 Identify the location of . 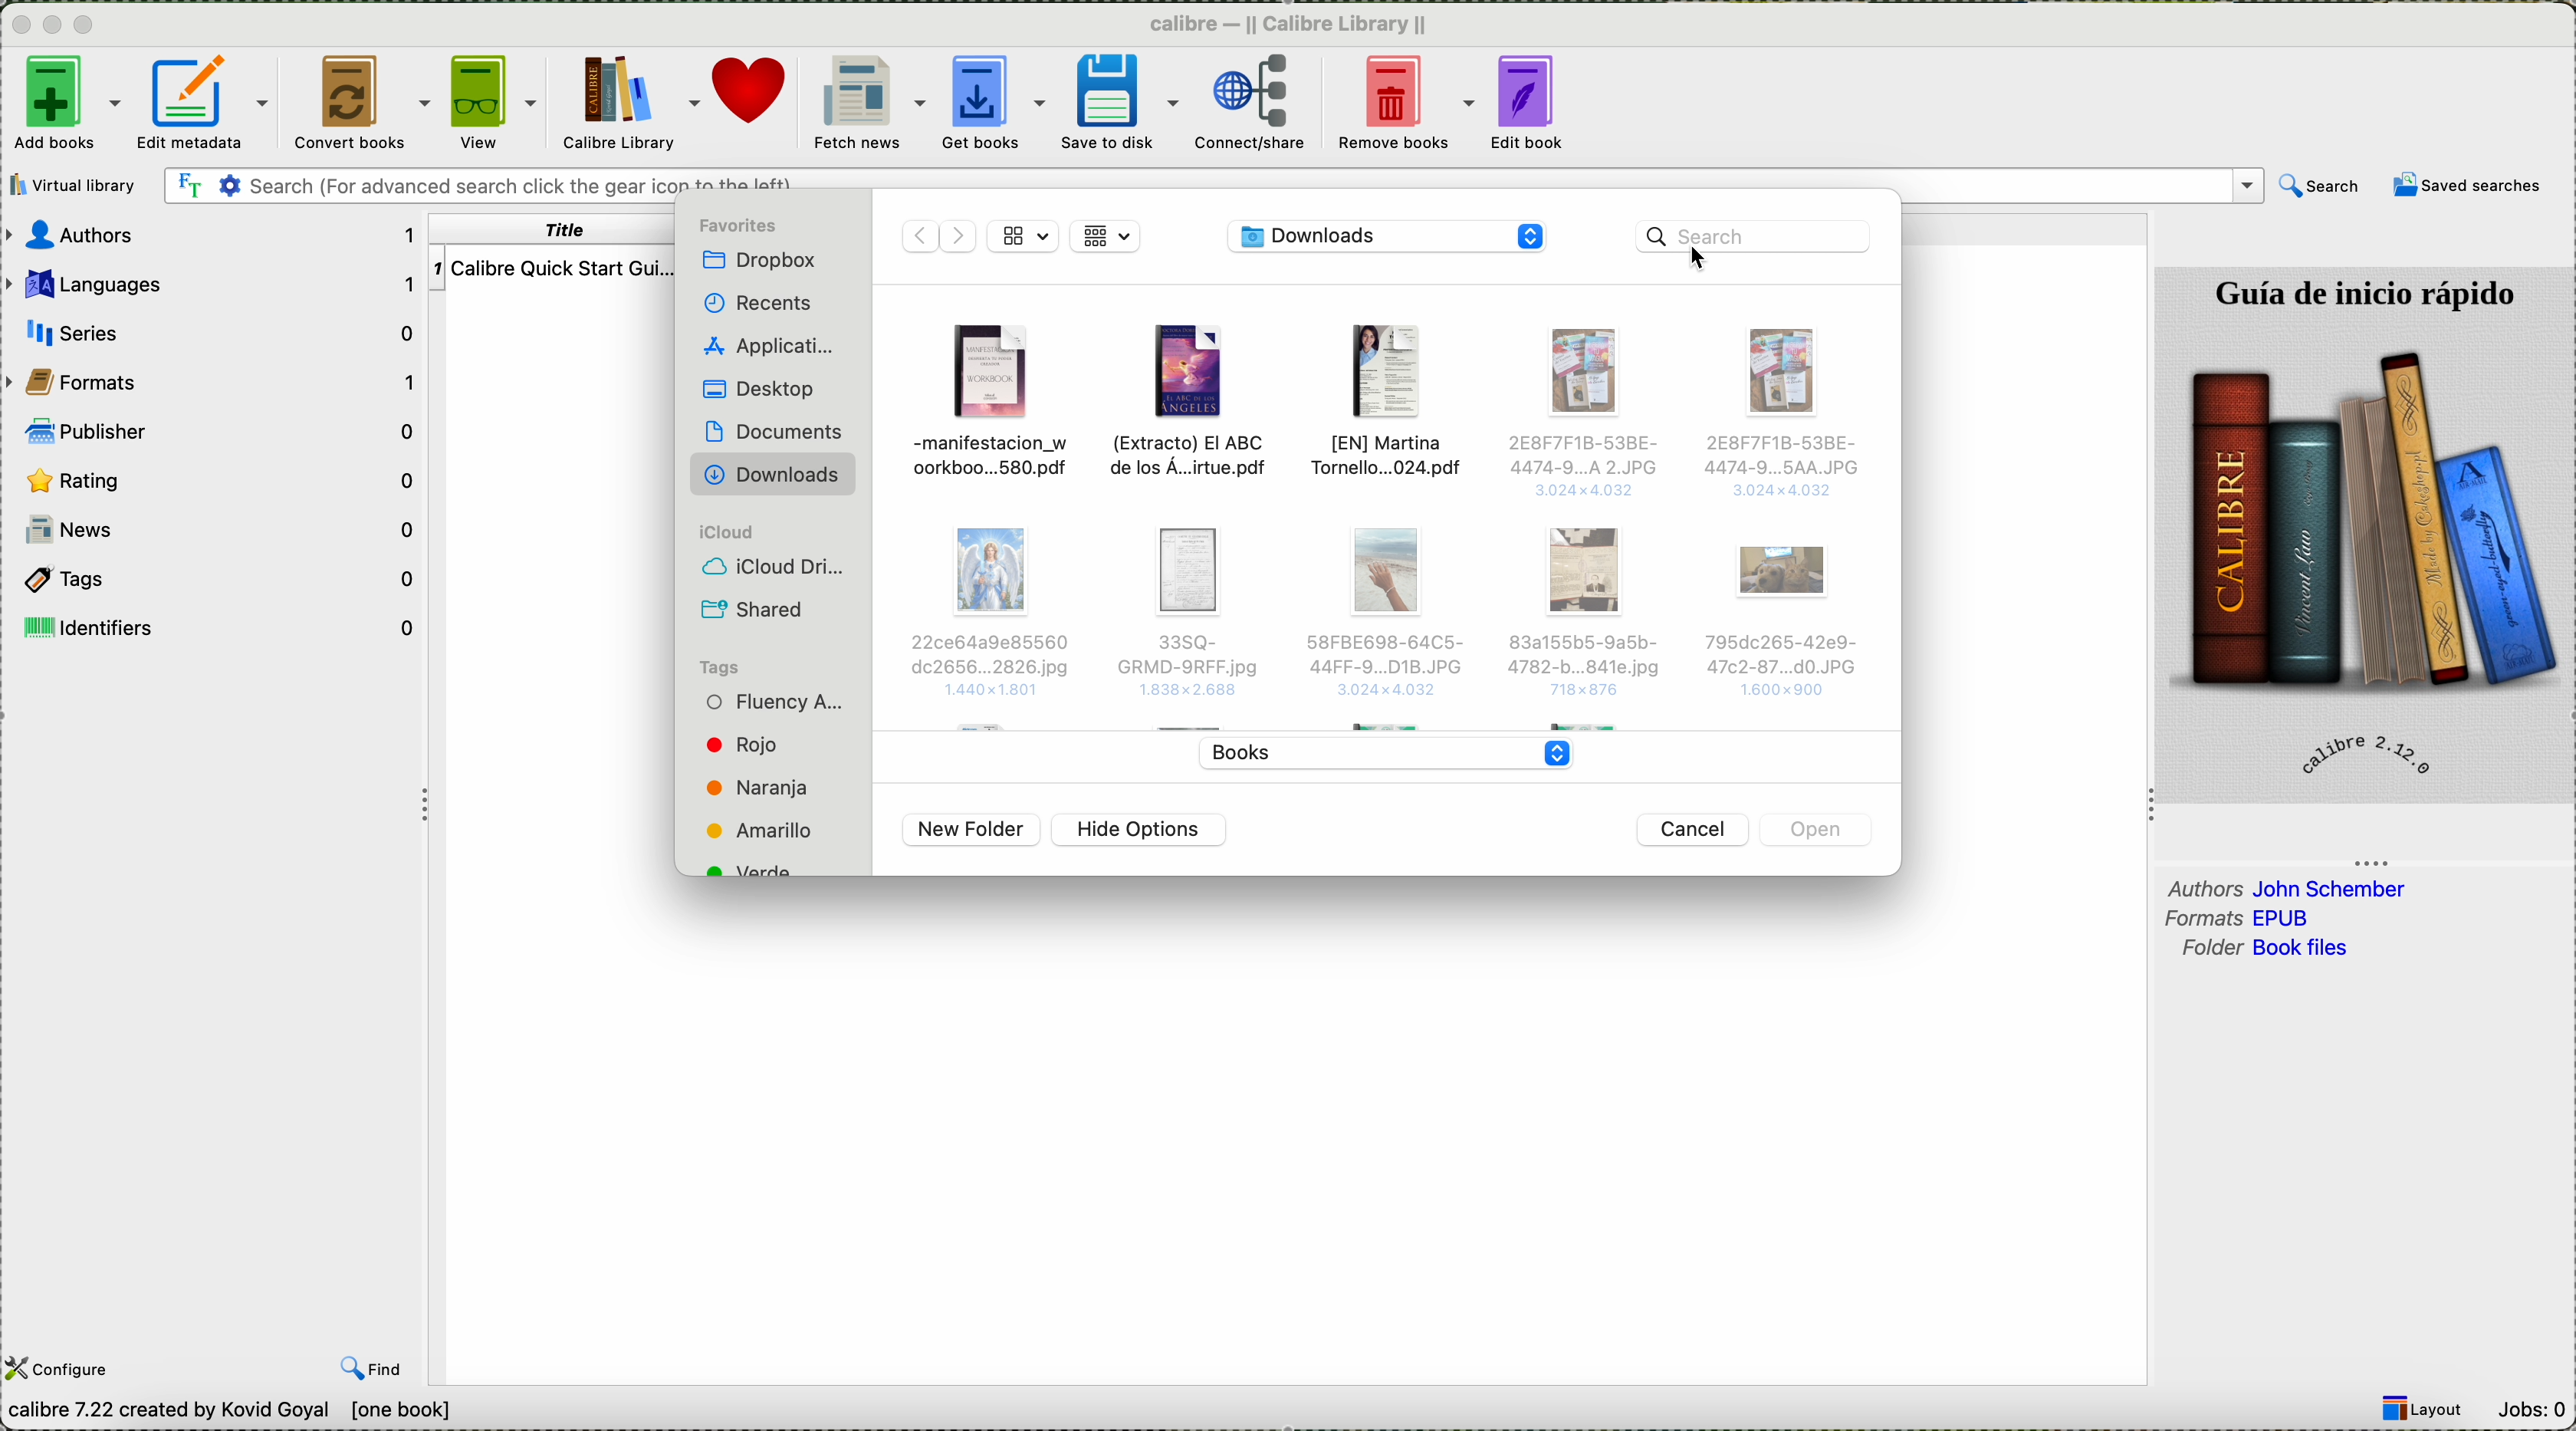
(1776, 618).